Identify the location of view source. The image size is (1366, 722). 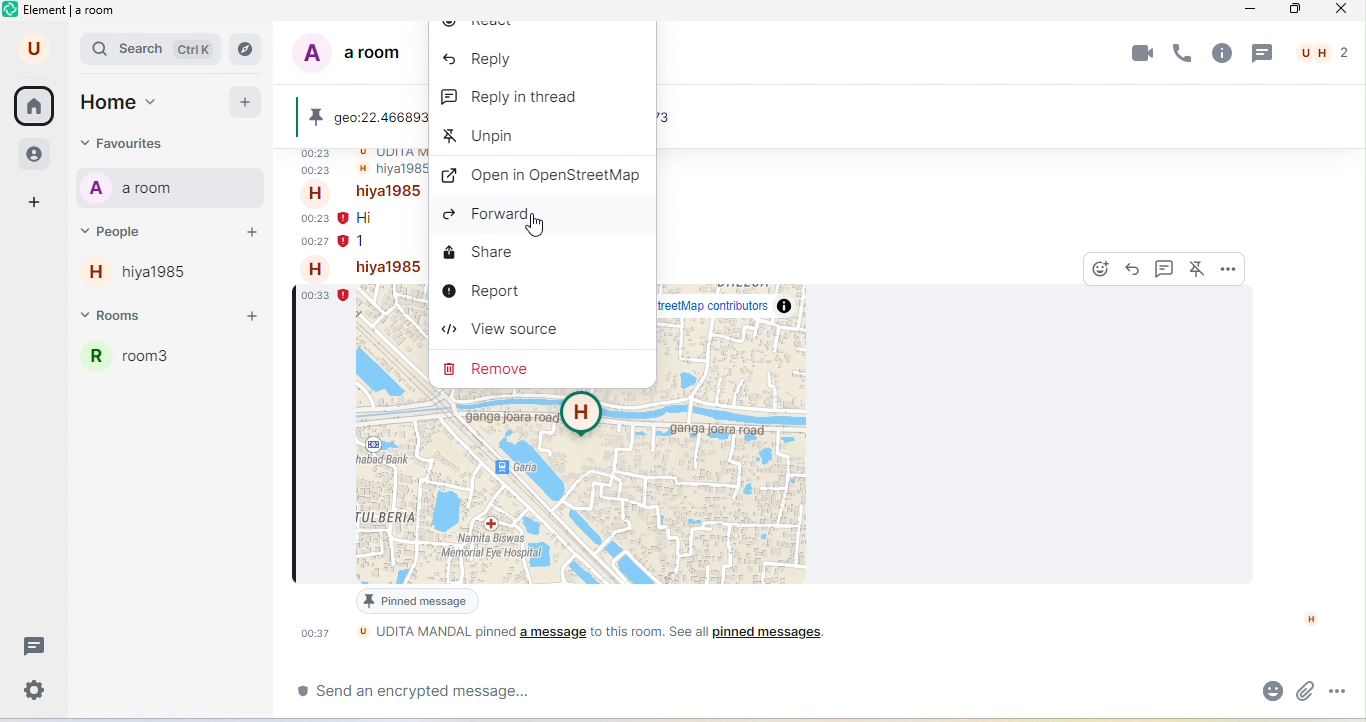
(502, 333).